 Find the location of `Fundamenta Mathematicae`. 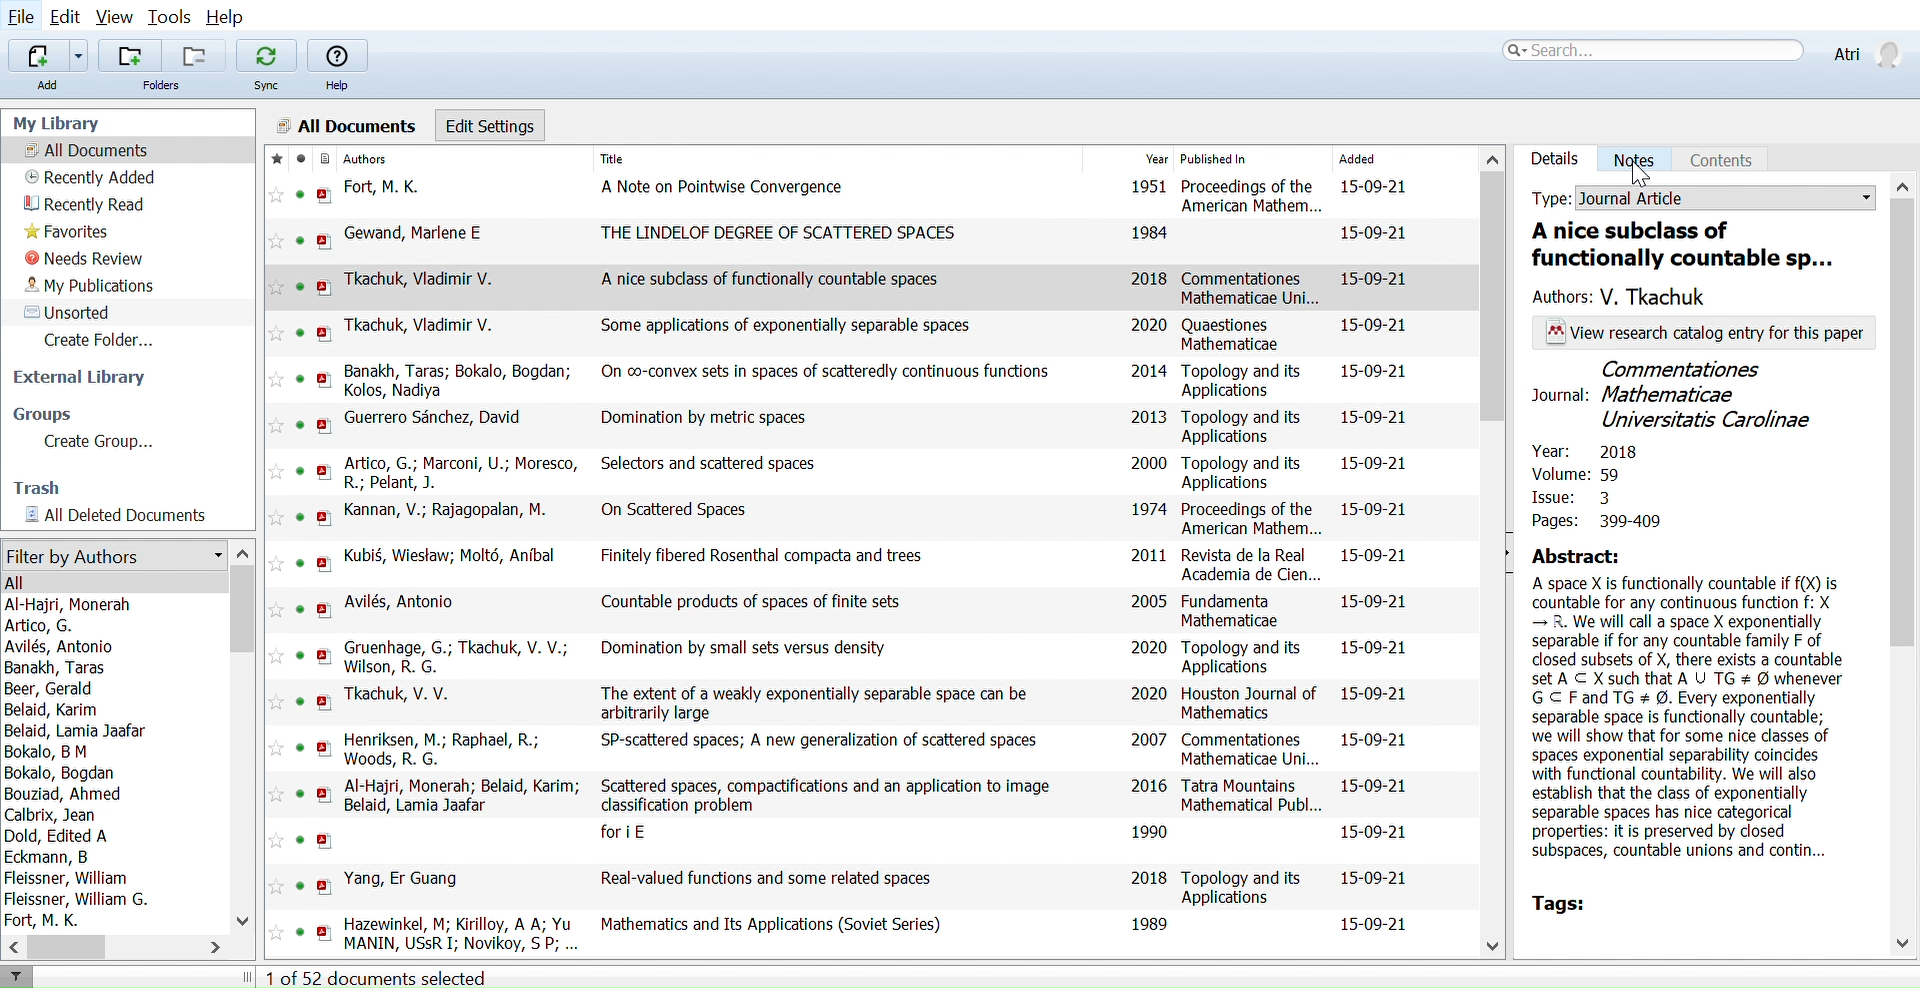

Fundamenta Mathematicae is located at coordinates (1236, 609).